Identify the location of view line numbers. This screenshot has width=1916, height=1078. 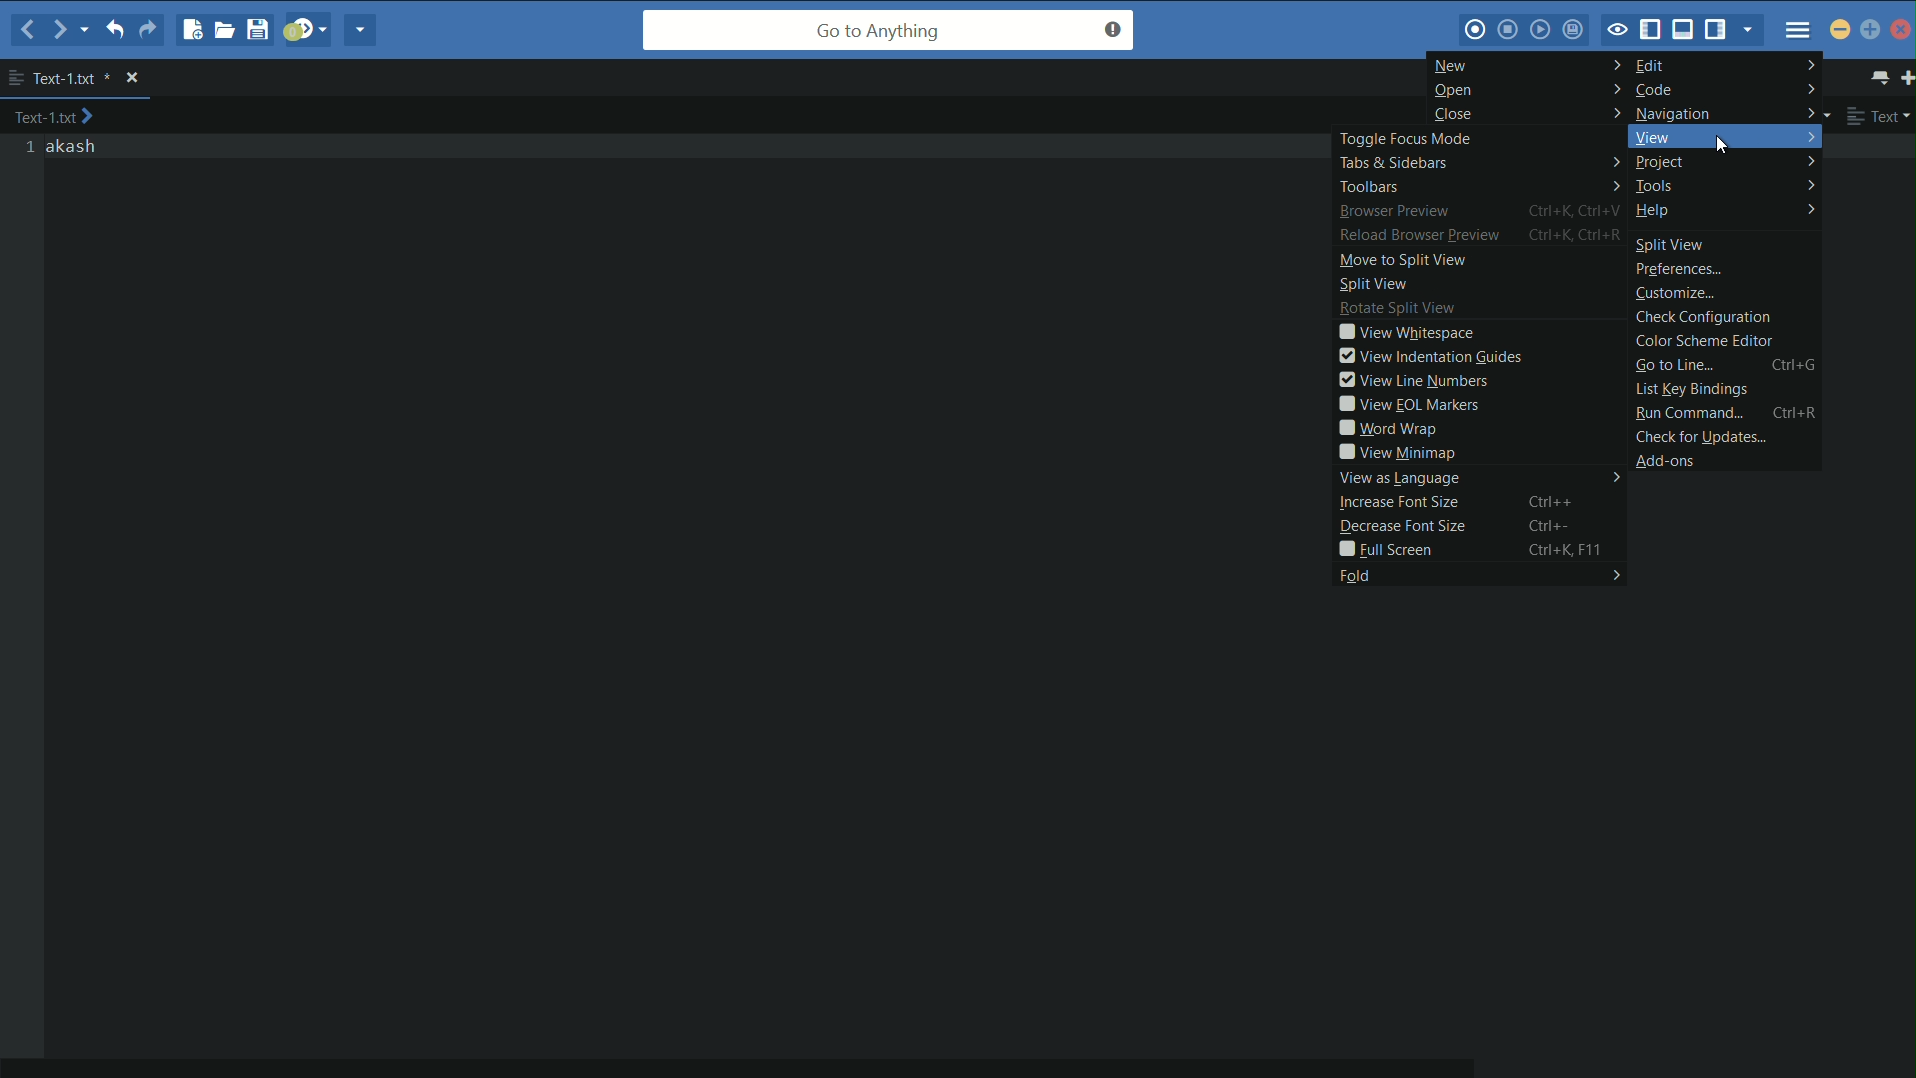
(1481, 379).